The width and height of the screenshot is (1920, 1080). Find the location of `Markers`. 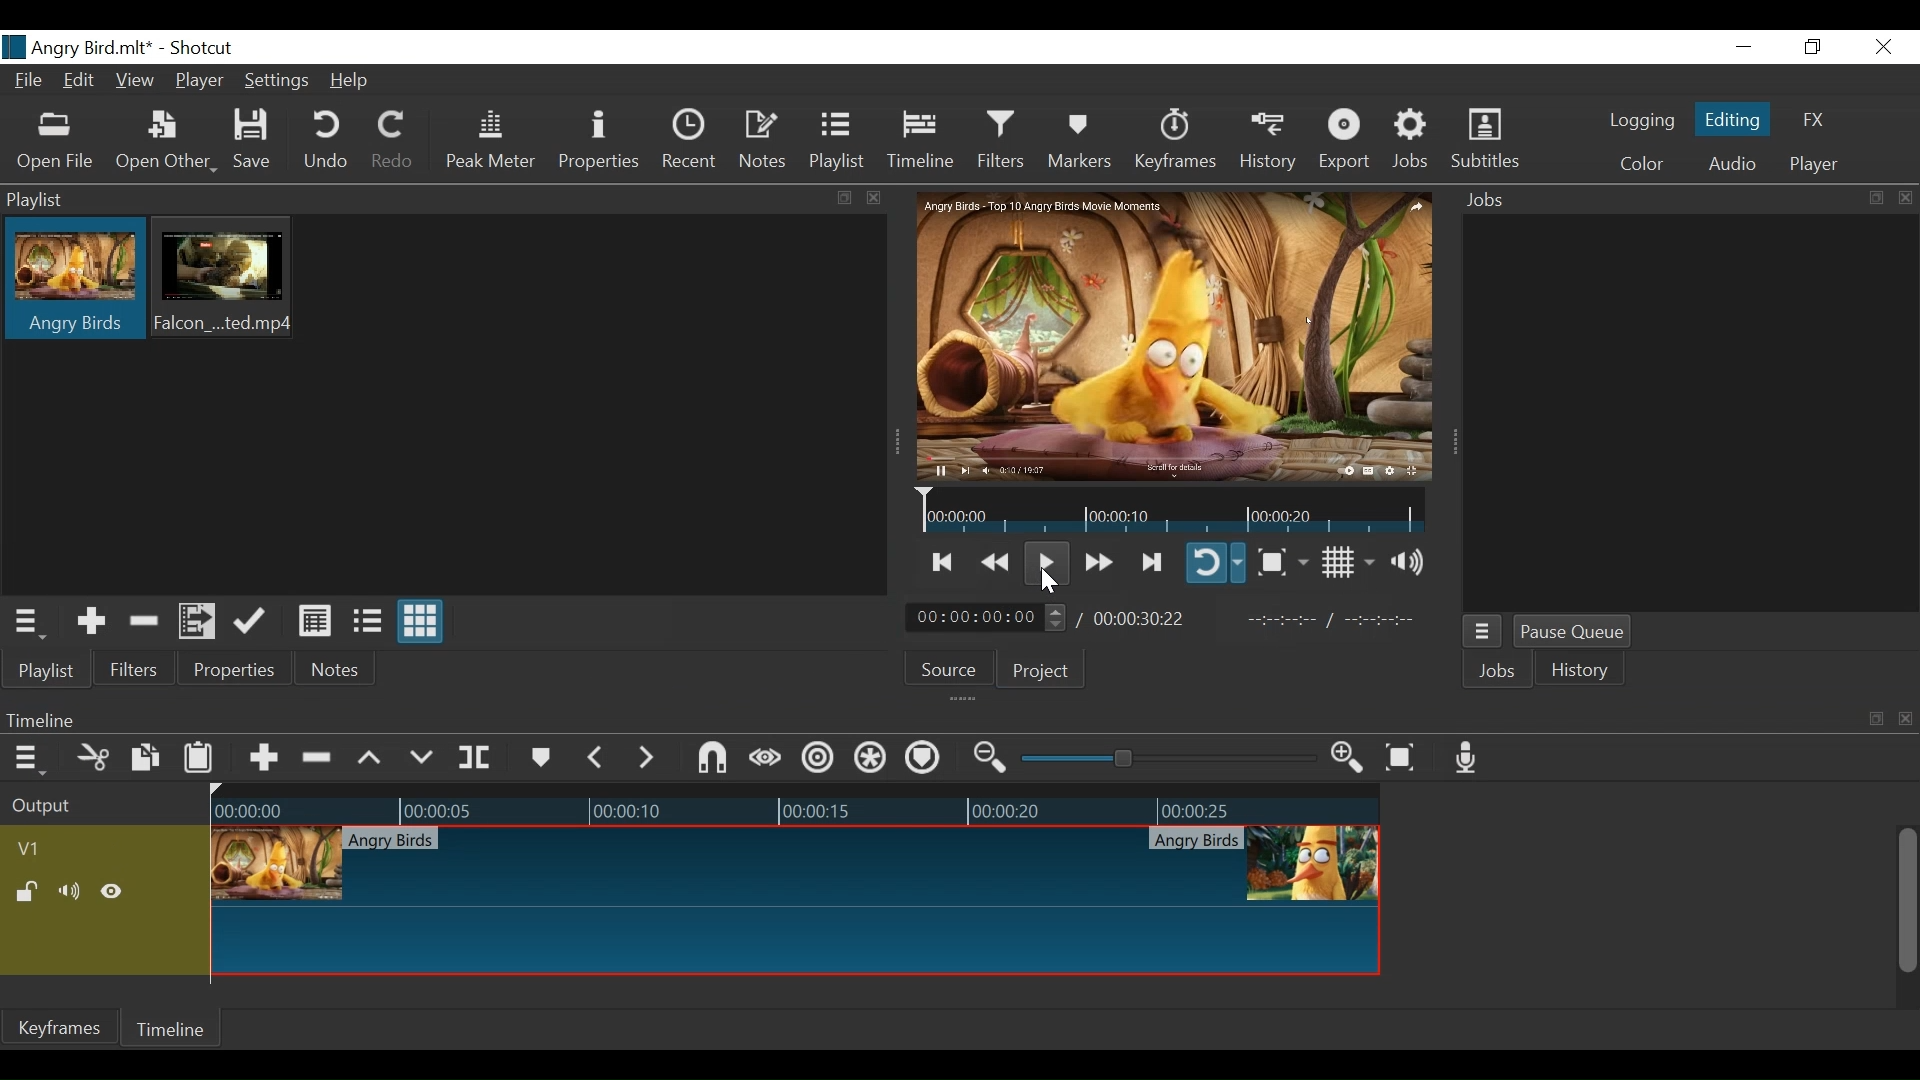

Markers is located at coordinates (1078, 142).